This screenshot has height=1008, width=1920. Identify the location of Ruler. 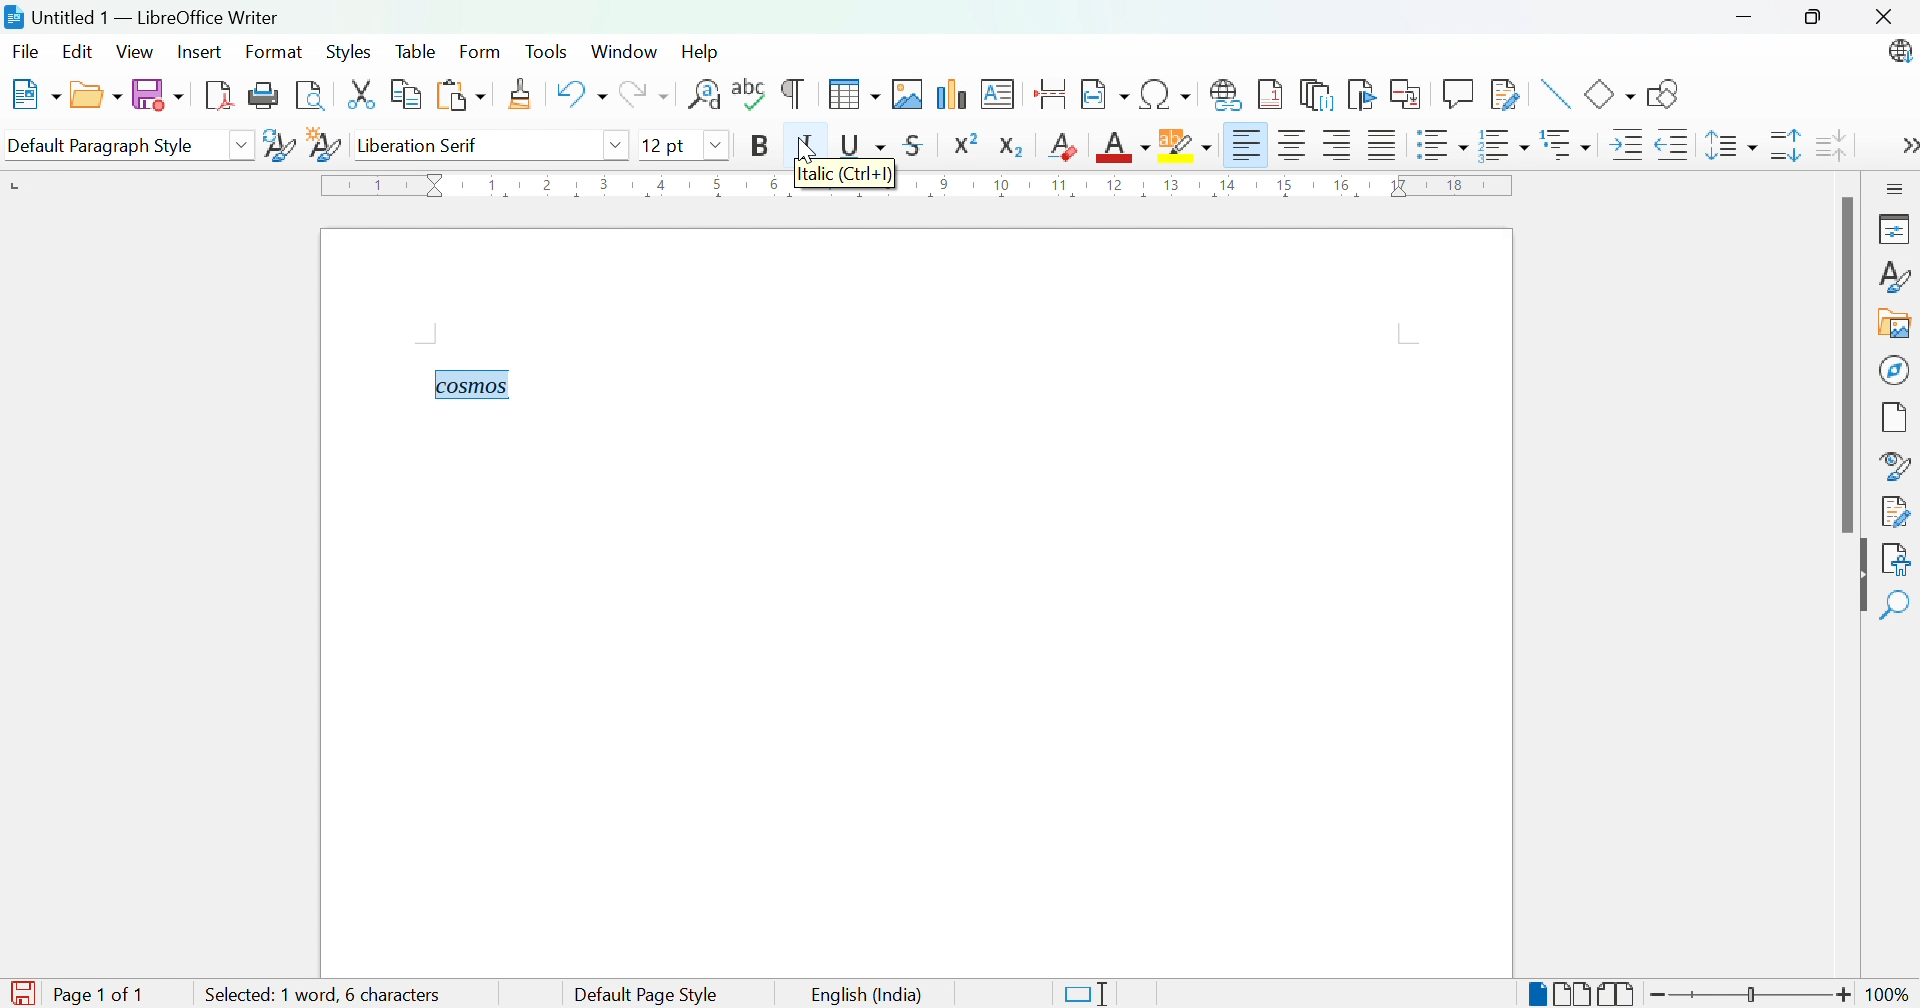
(919, 188).